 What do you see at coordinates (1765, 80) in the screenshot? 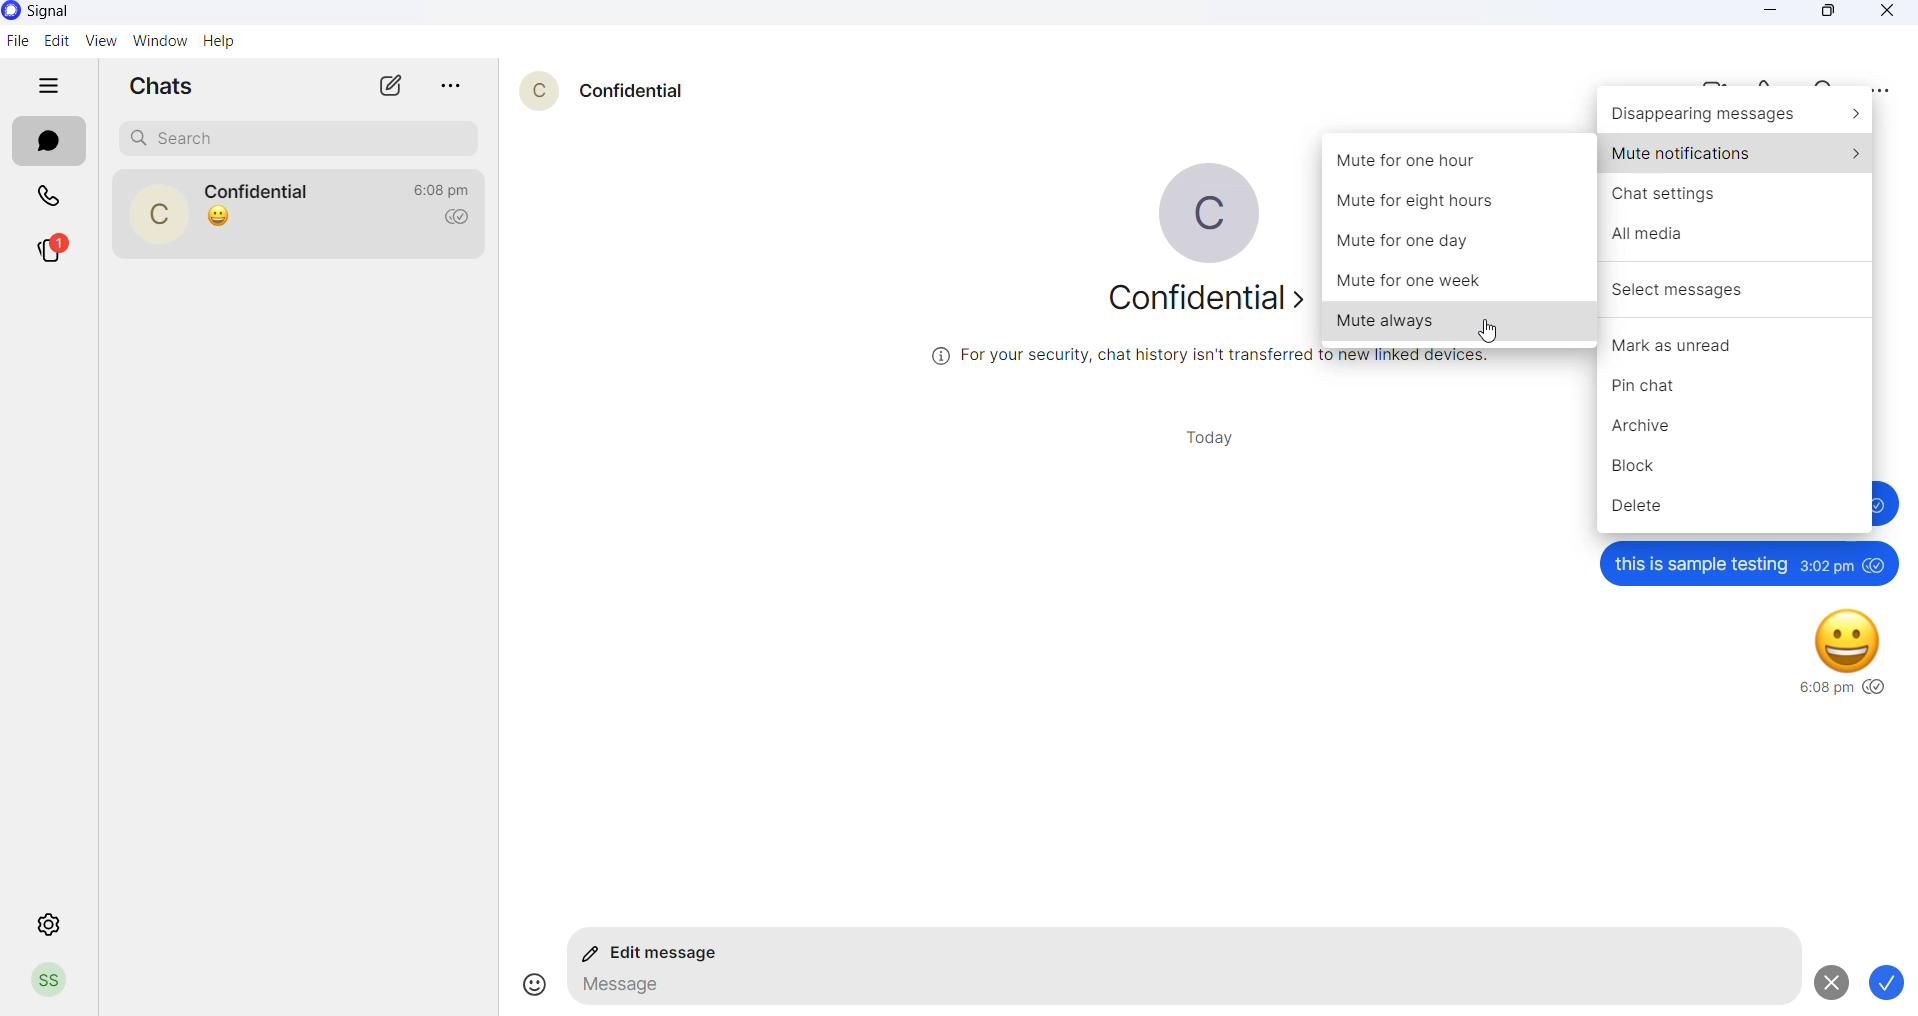
I see `voice call` at bounding box center [1765, 80].